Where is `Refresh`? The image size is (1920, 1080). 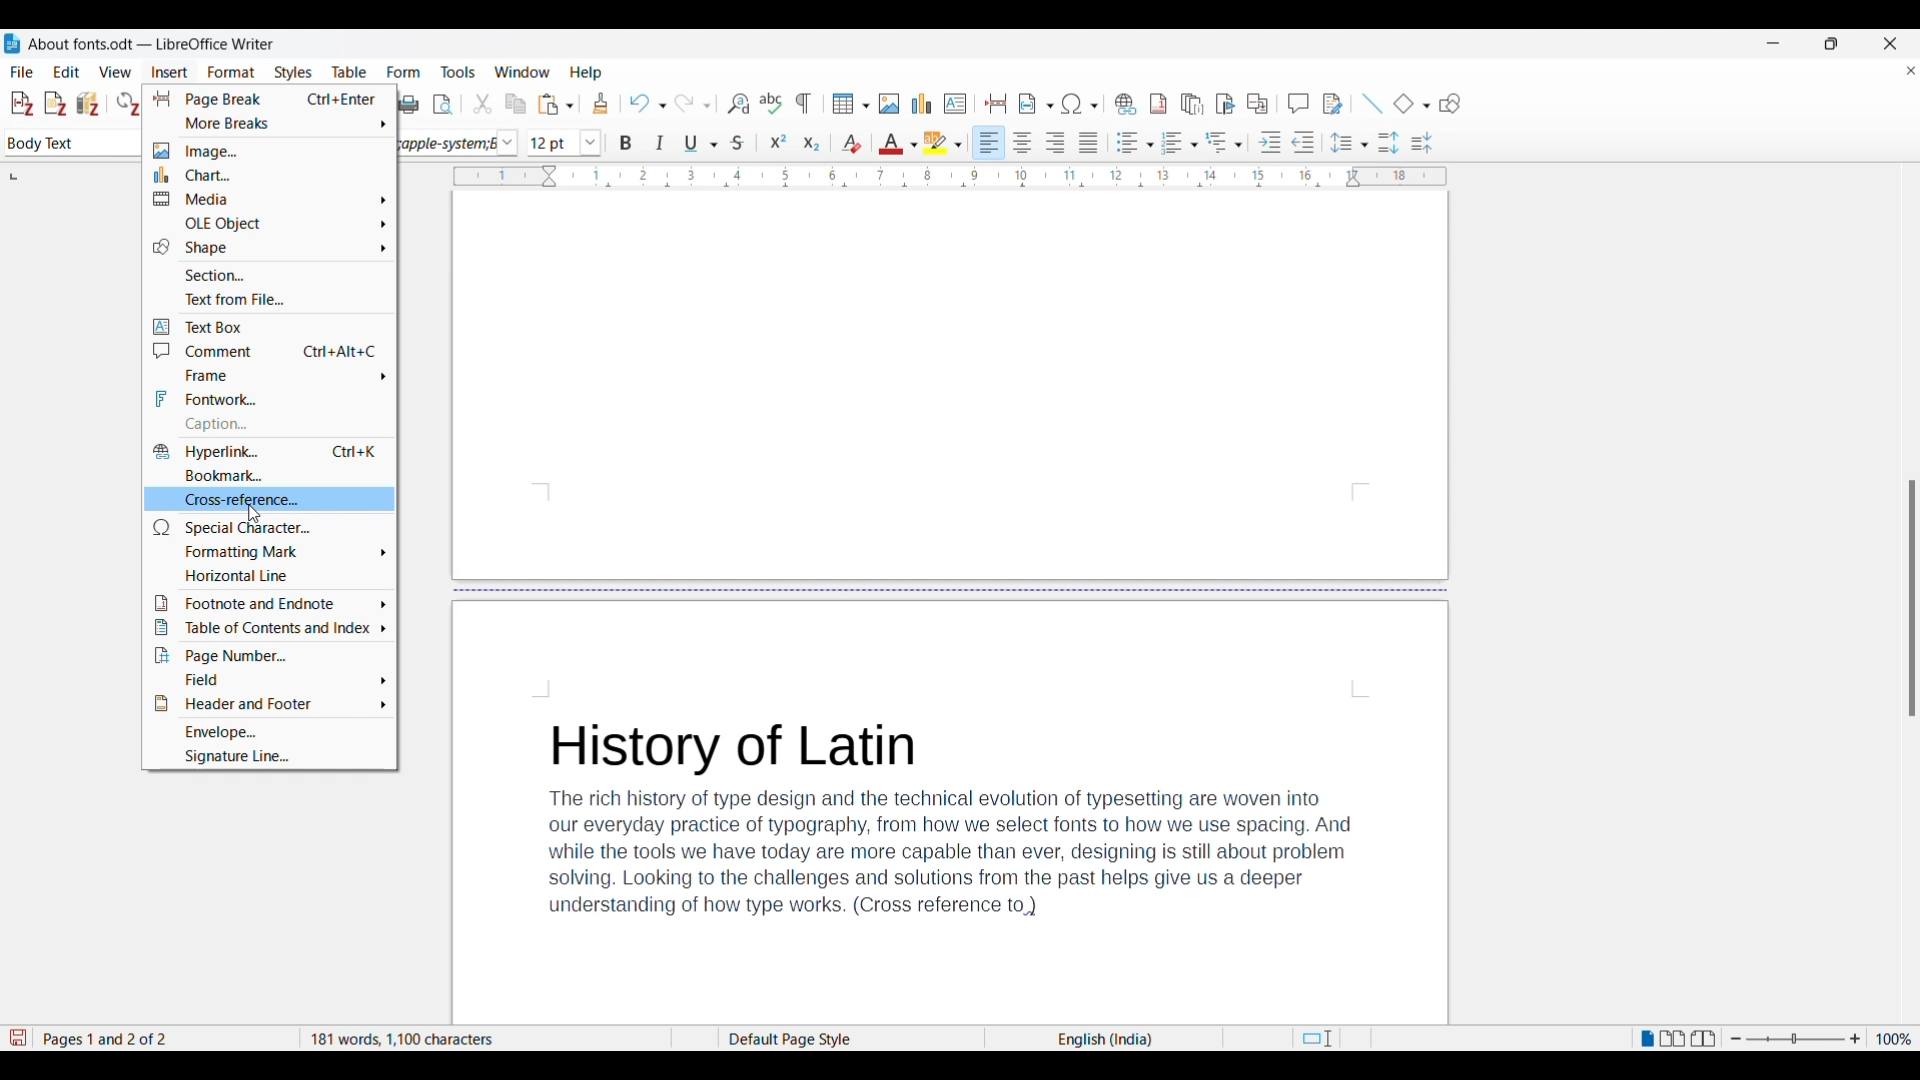 Refresh is located at coordinates (127, 103).